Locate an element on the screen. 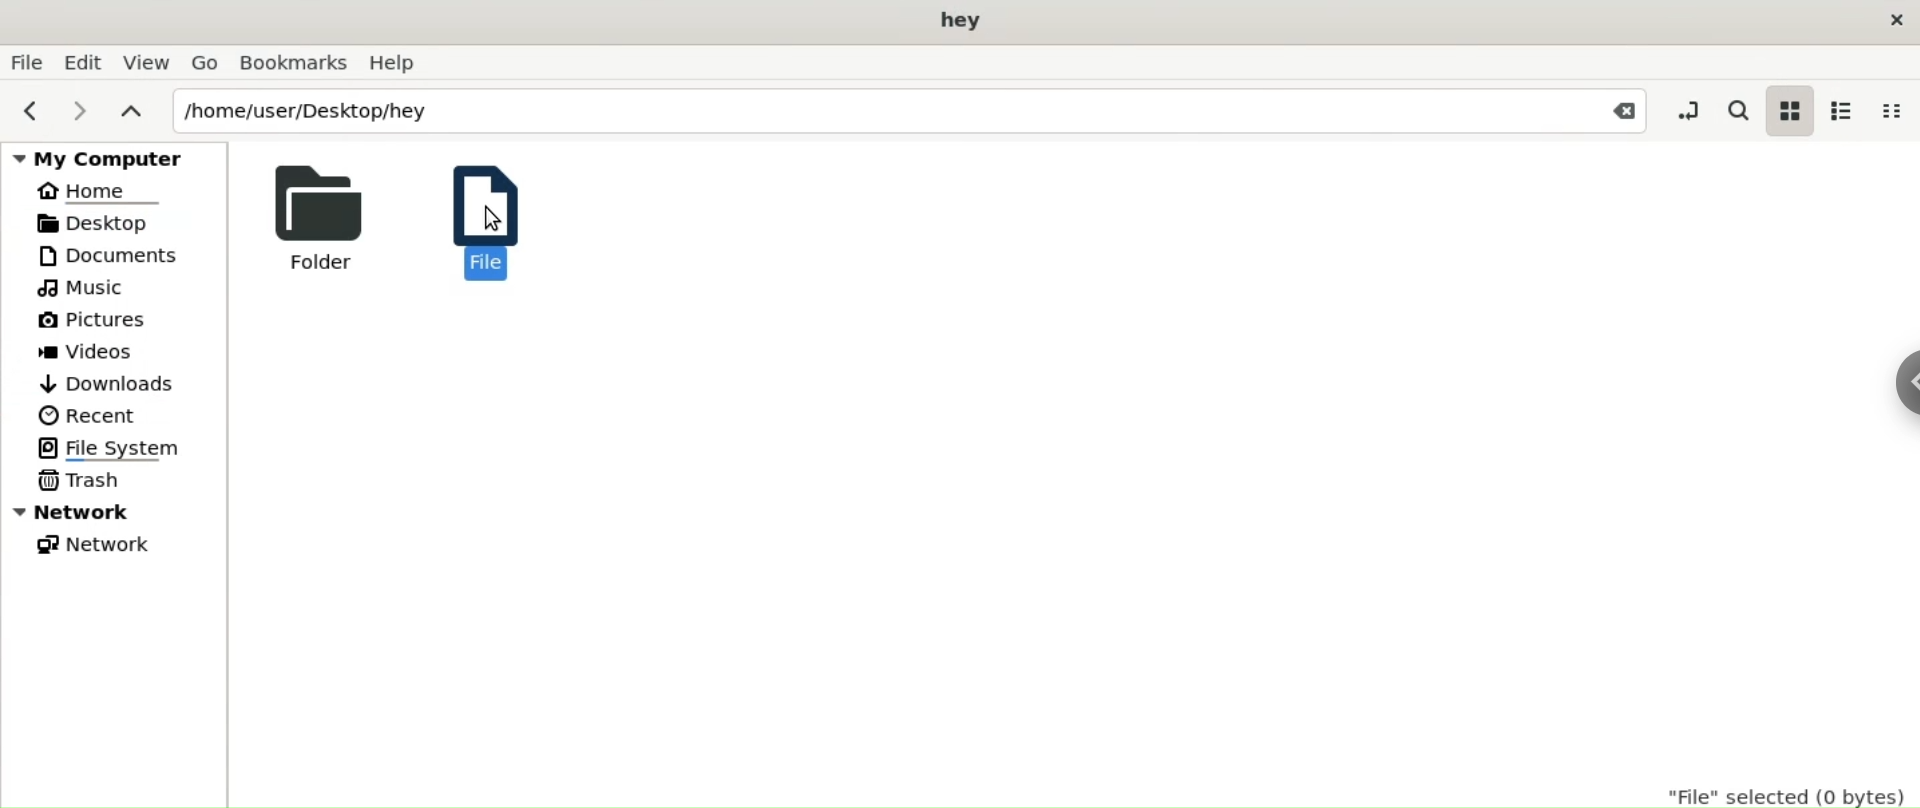  parent folders is located at coordinates (127, 114).